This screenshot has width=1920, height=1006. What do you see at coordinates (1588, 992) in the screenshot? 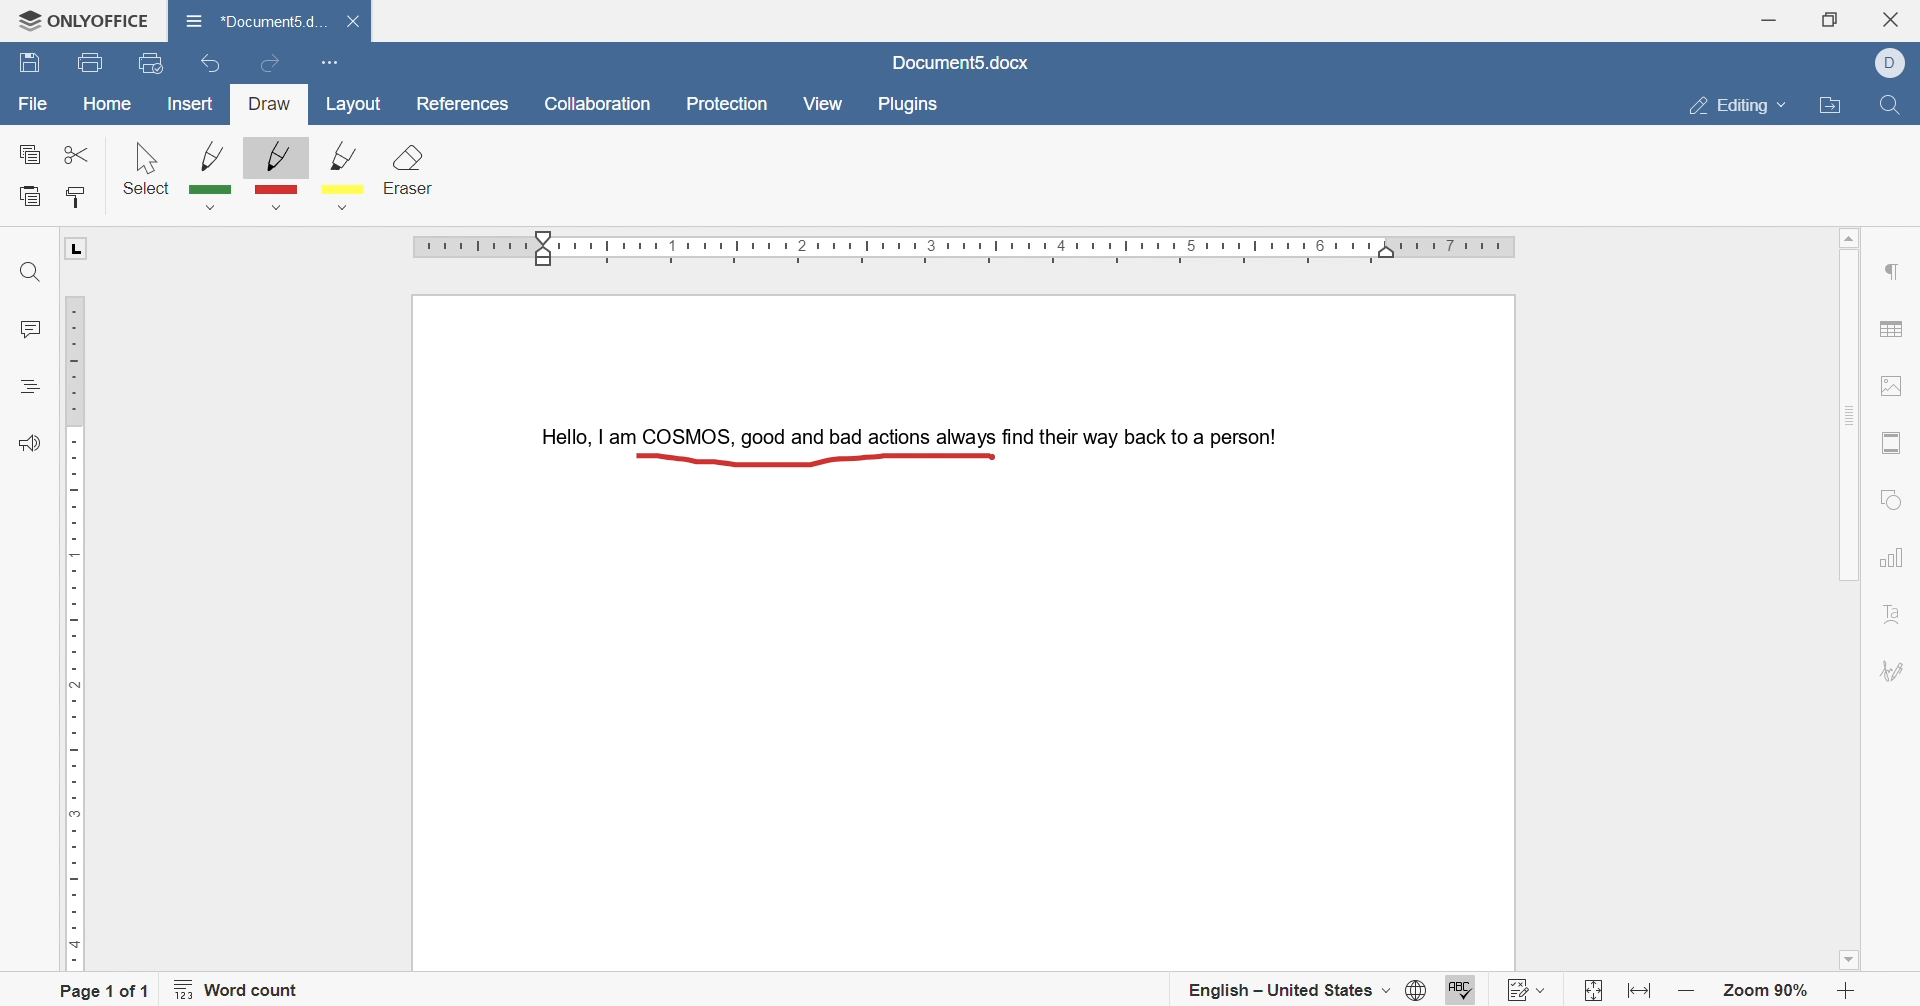
I see `fit to page` at bounding box center [1588, 992].